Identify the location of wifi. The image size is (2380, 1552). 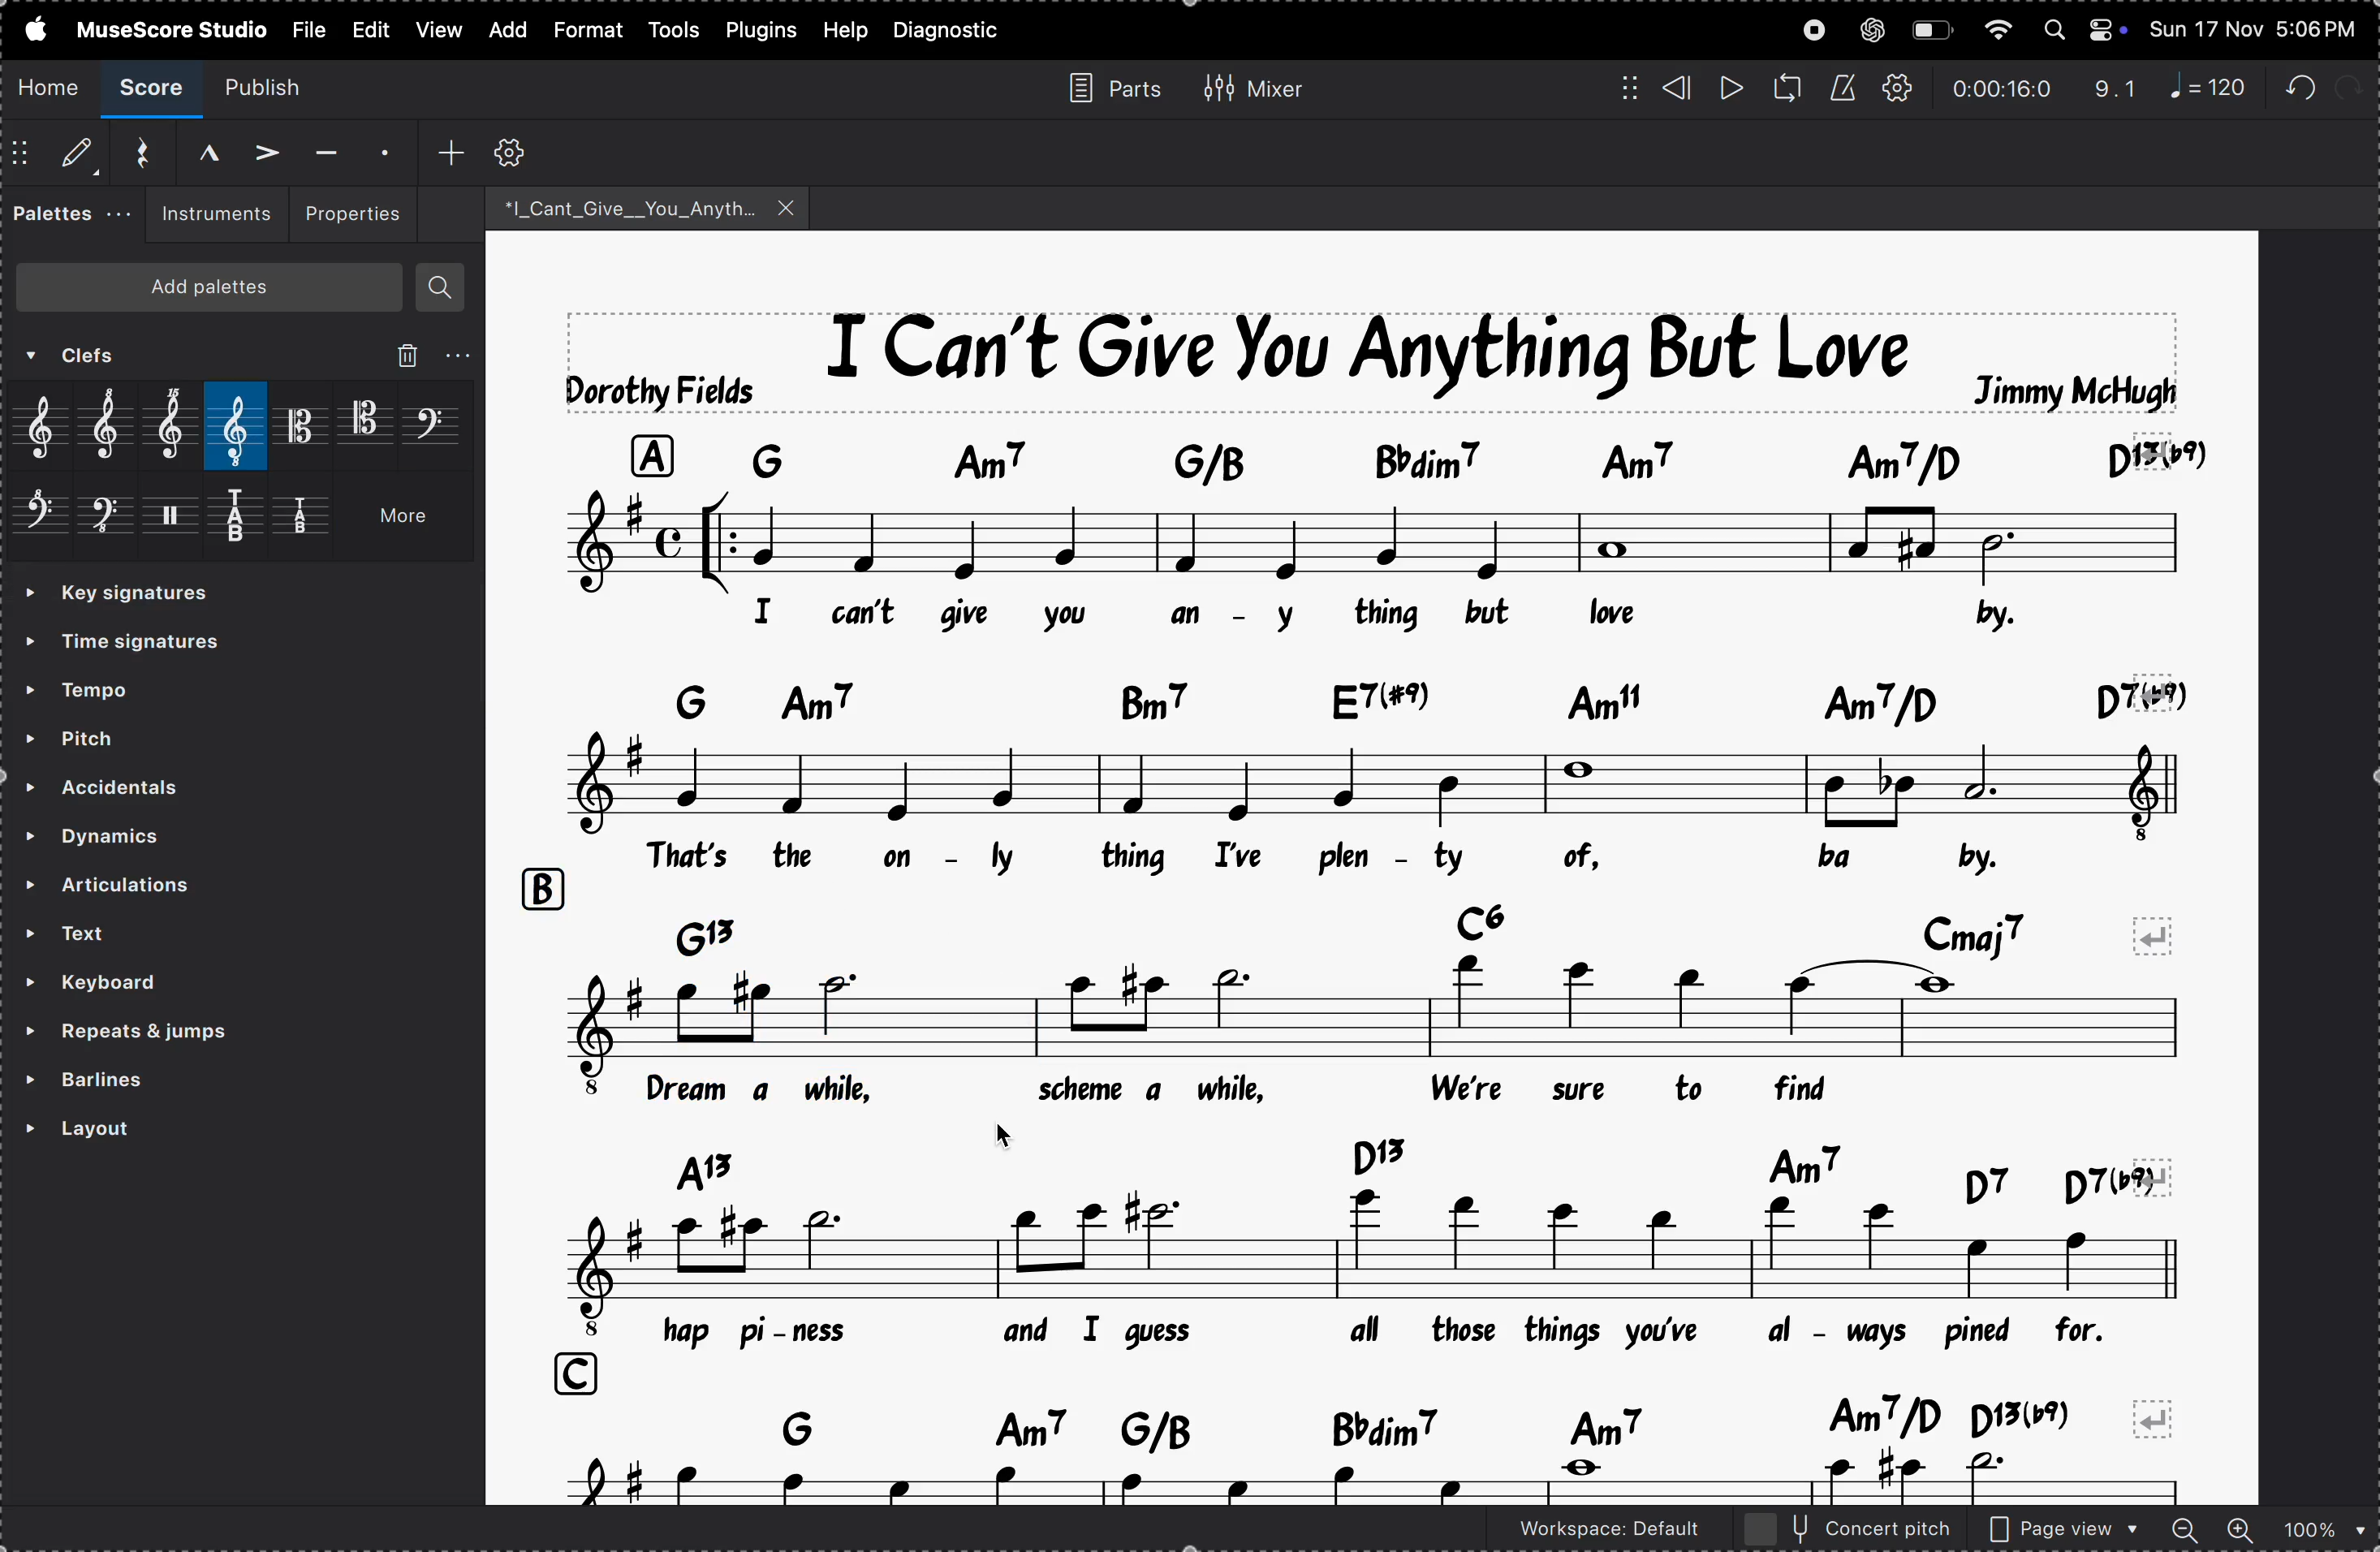
(1995, 31).